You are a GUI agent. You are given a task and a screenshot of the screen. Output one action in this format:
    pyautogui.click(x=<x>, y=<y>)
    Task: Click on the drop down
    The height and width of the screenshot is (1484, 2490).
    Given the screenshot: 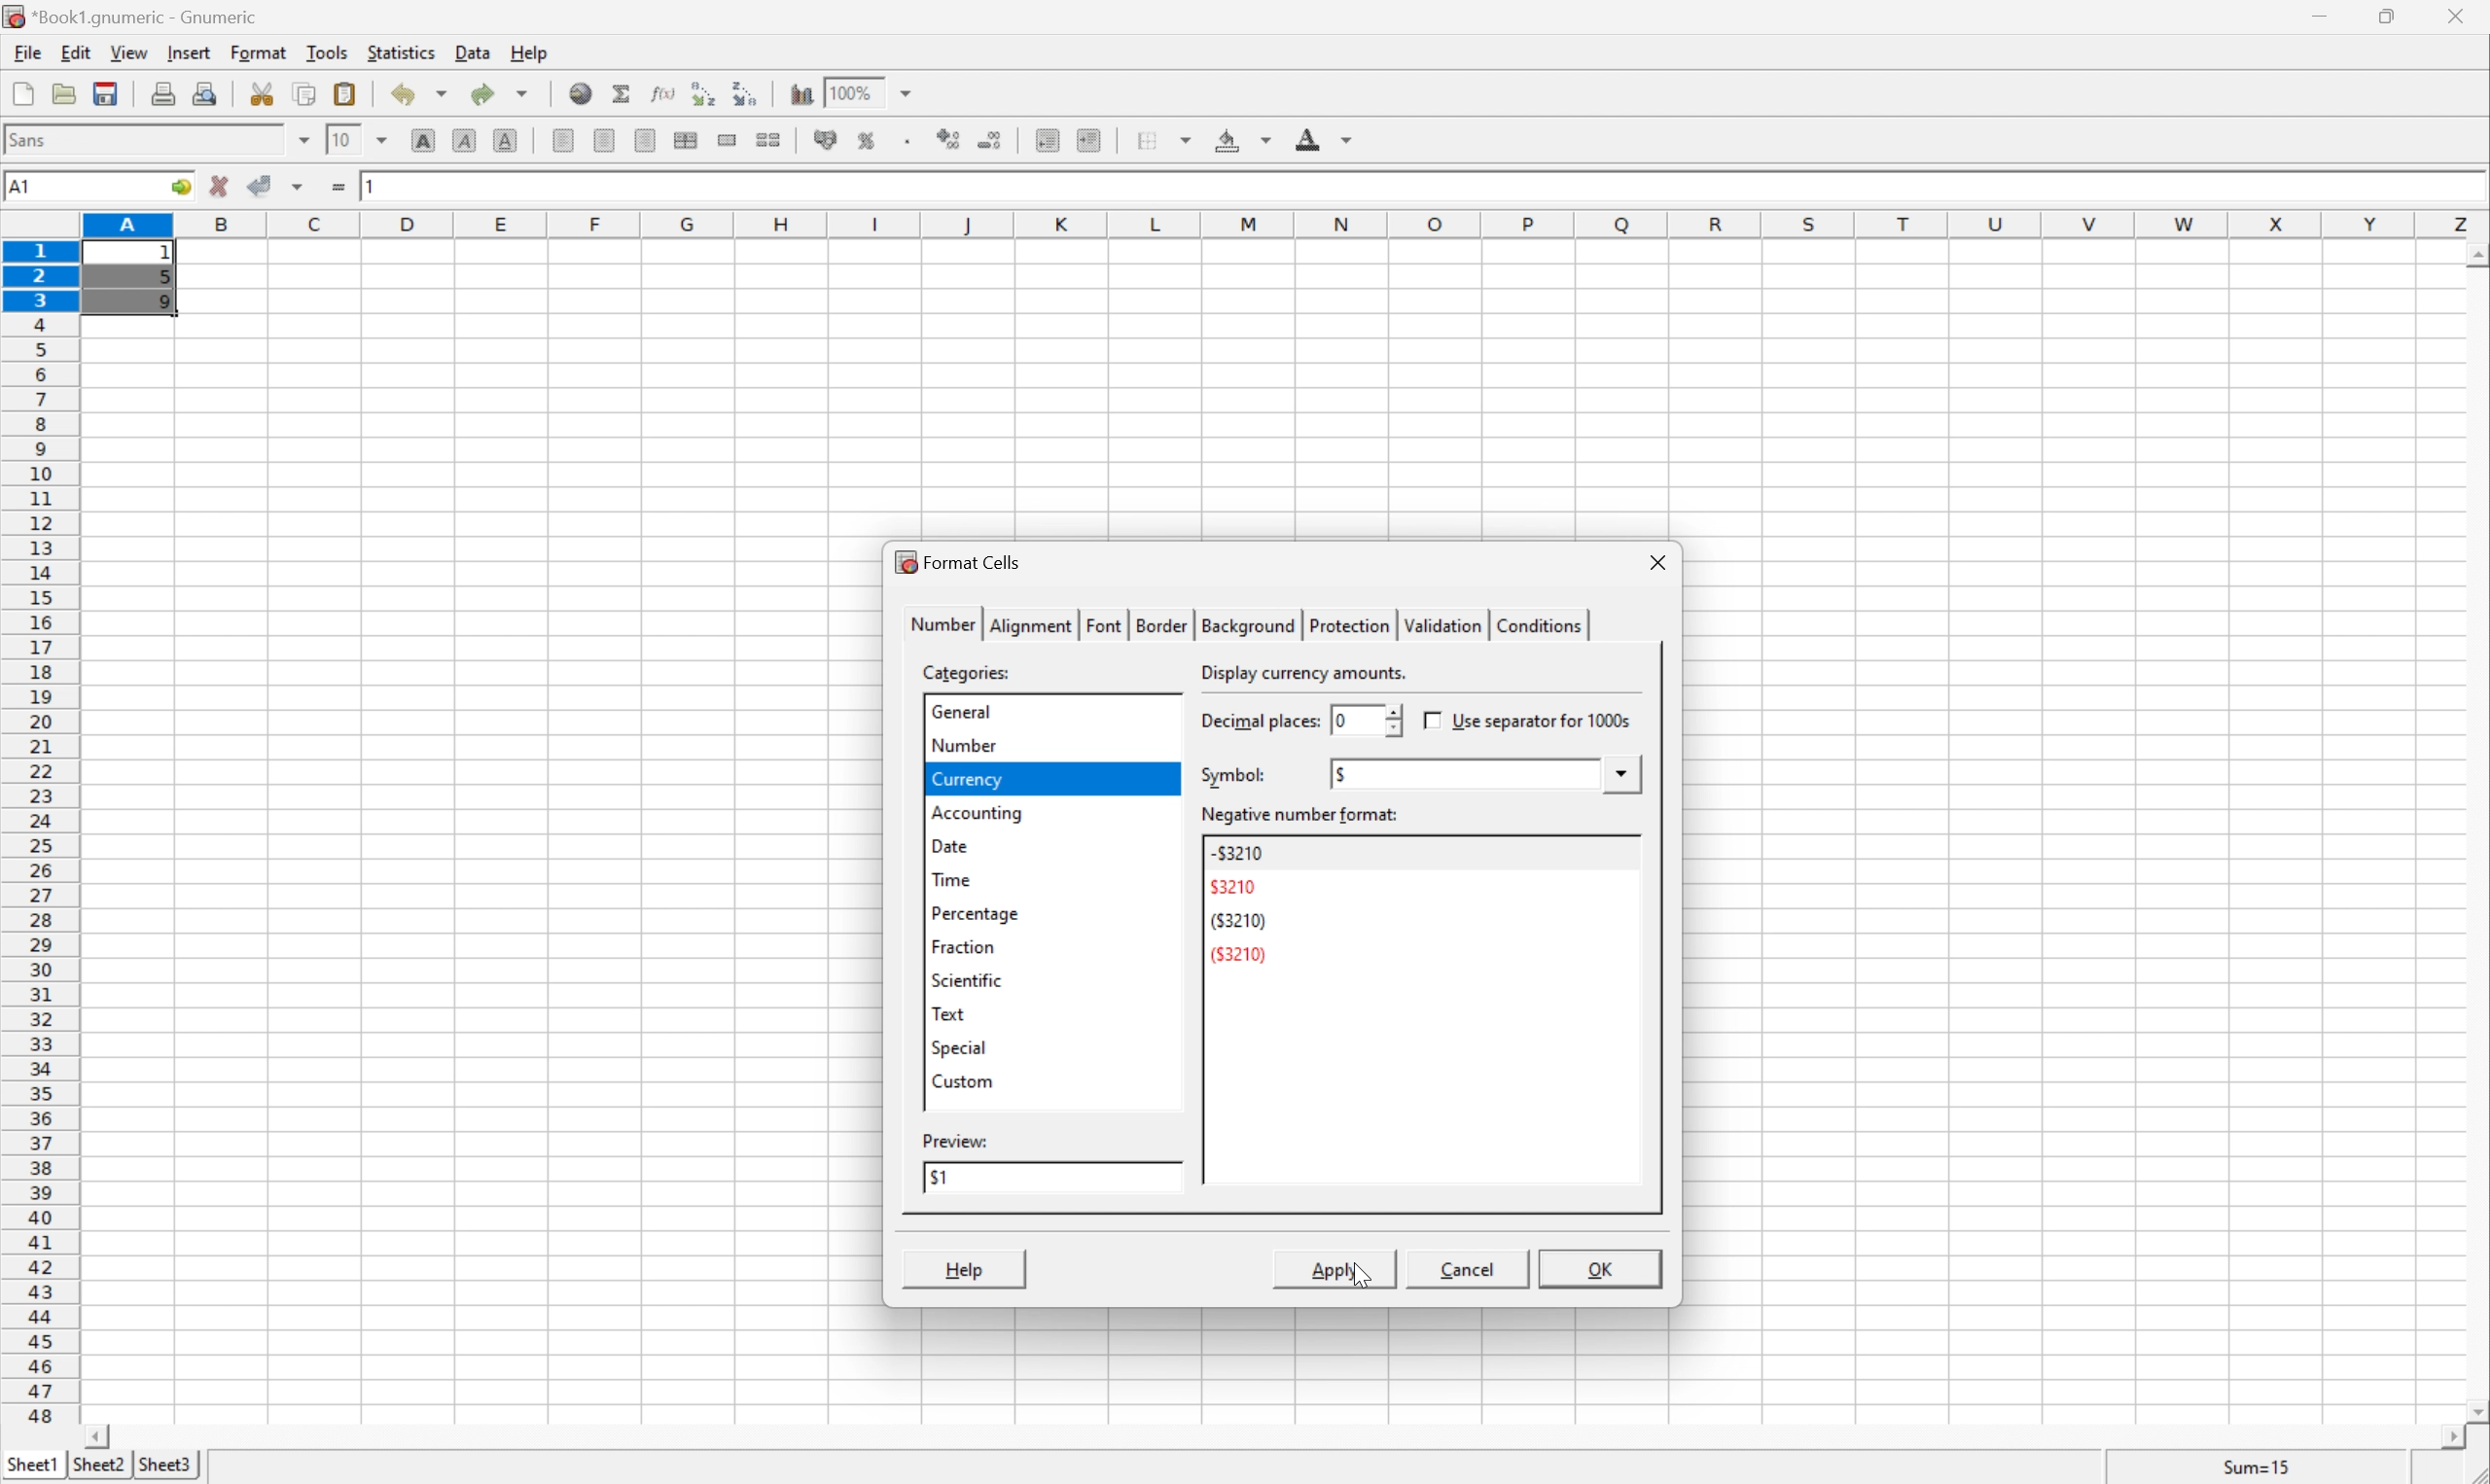 What is the action you would take?
    pyautogui.click(x=388, y=140)
    